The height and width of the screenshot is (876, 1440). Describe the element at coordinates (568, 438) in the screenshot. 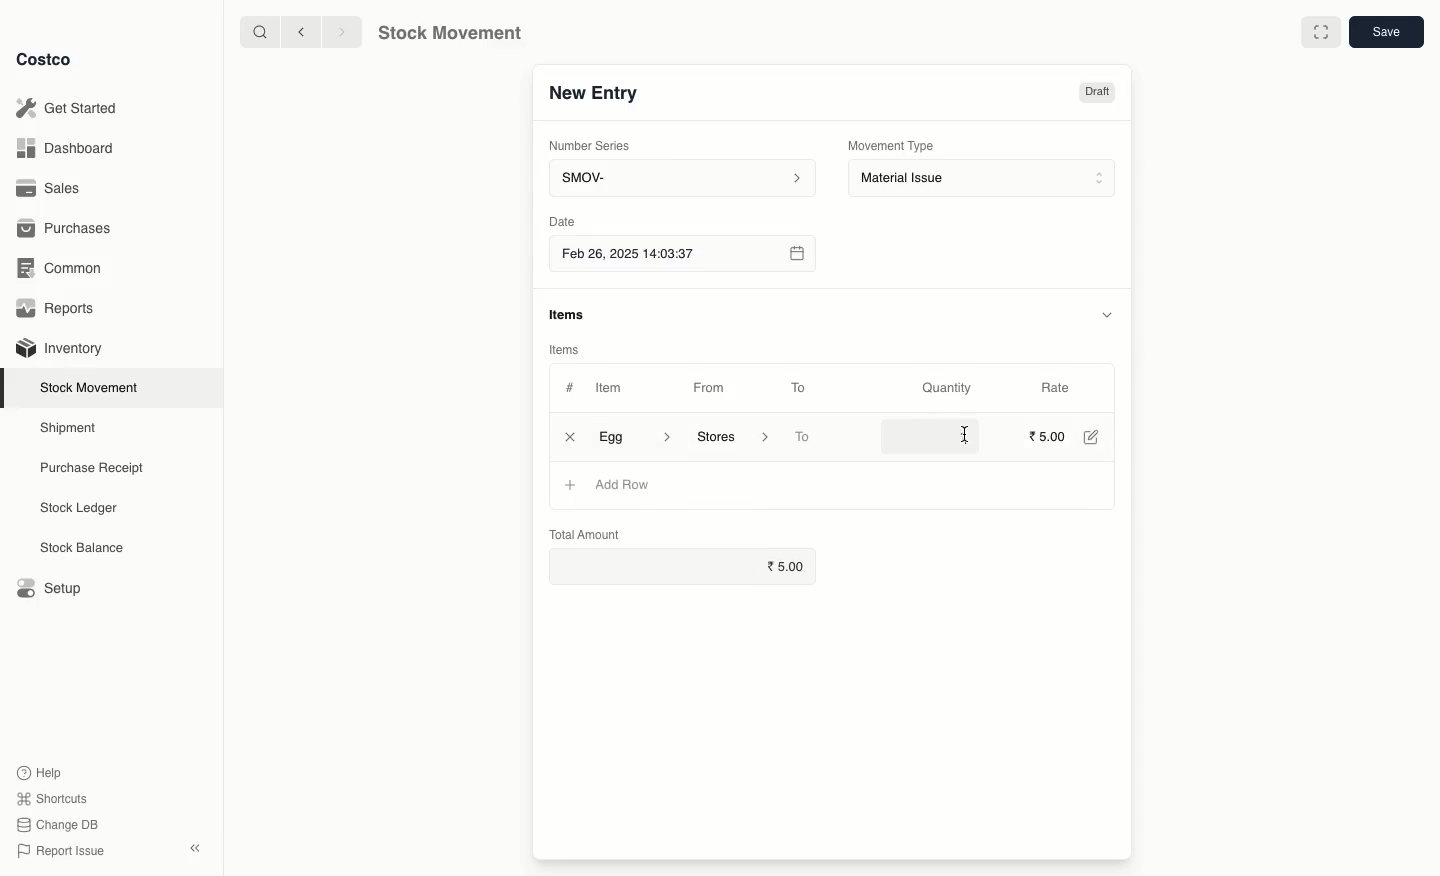

I see `Close` at that location.